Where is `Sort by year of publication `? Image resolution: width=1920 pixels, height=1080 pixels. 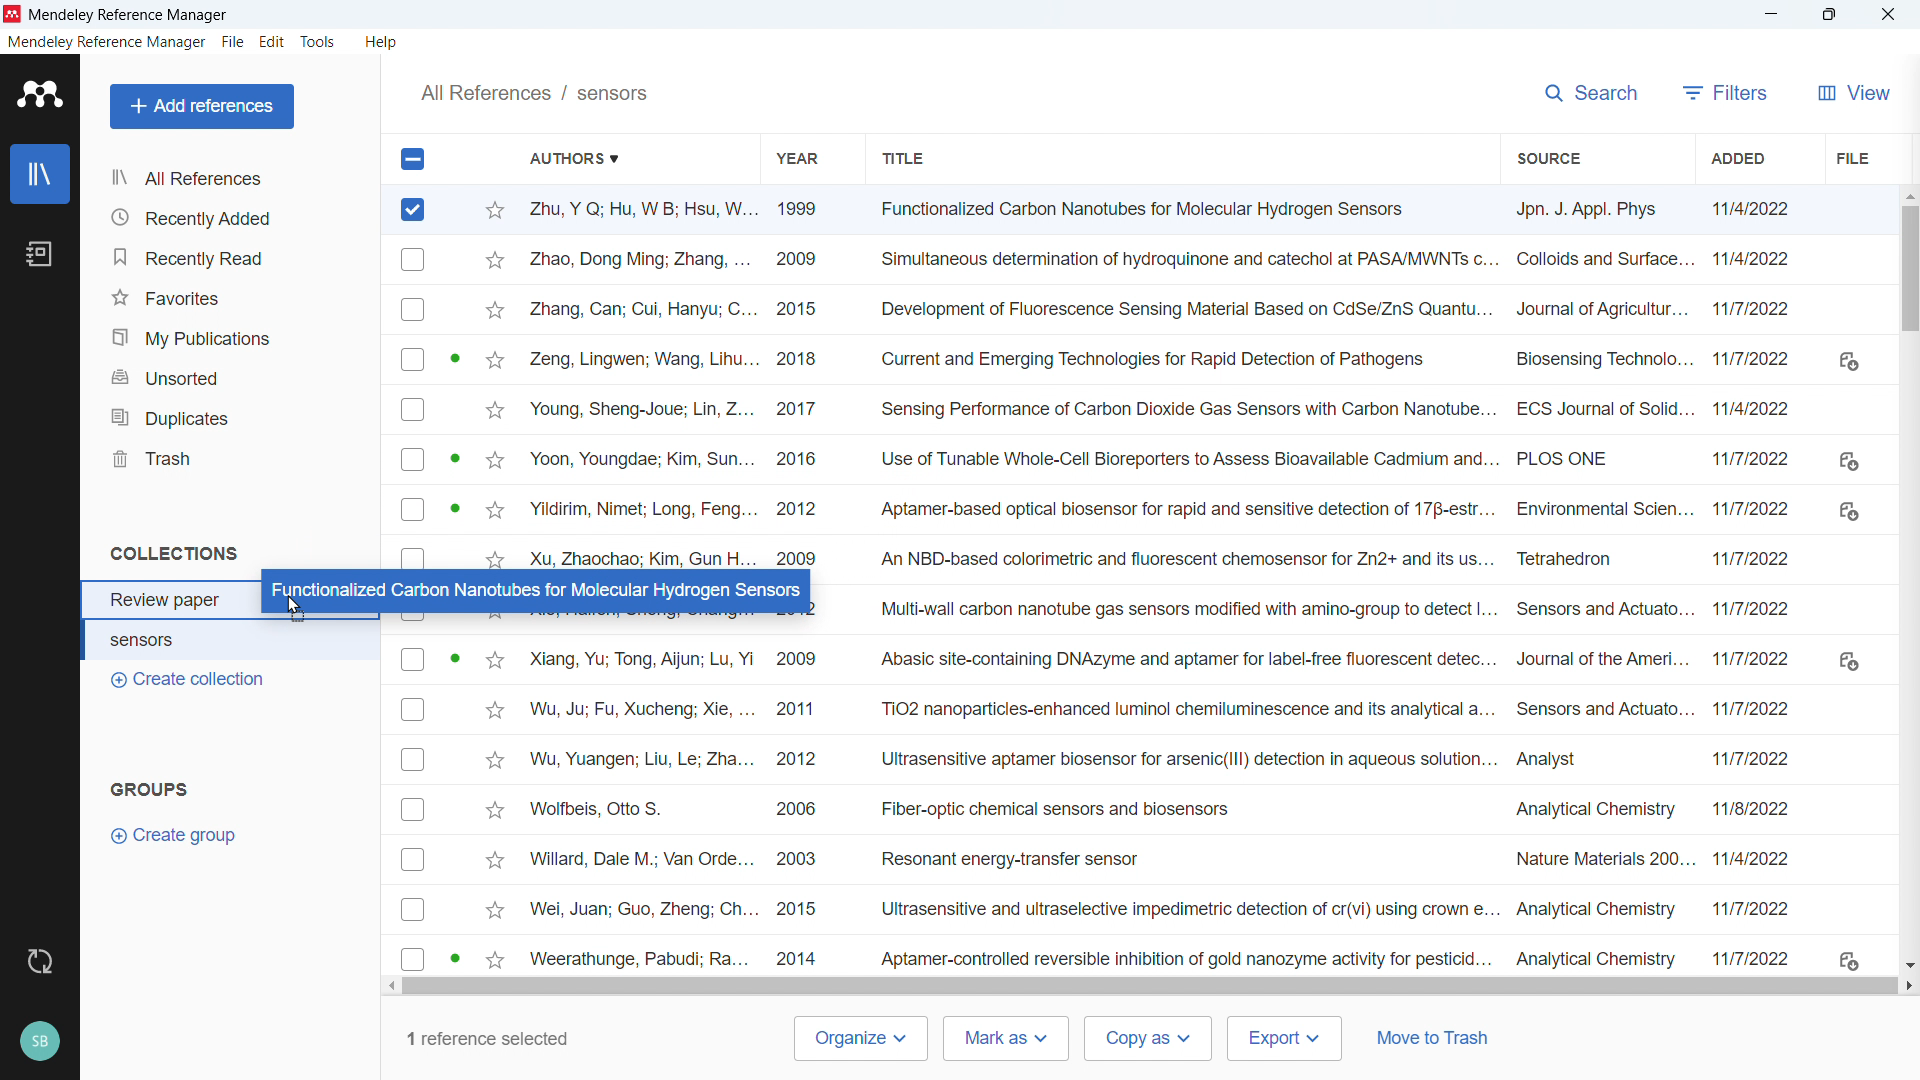
Sort by year of publication  is located at coordinates (796, 157).